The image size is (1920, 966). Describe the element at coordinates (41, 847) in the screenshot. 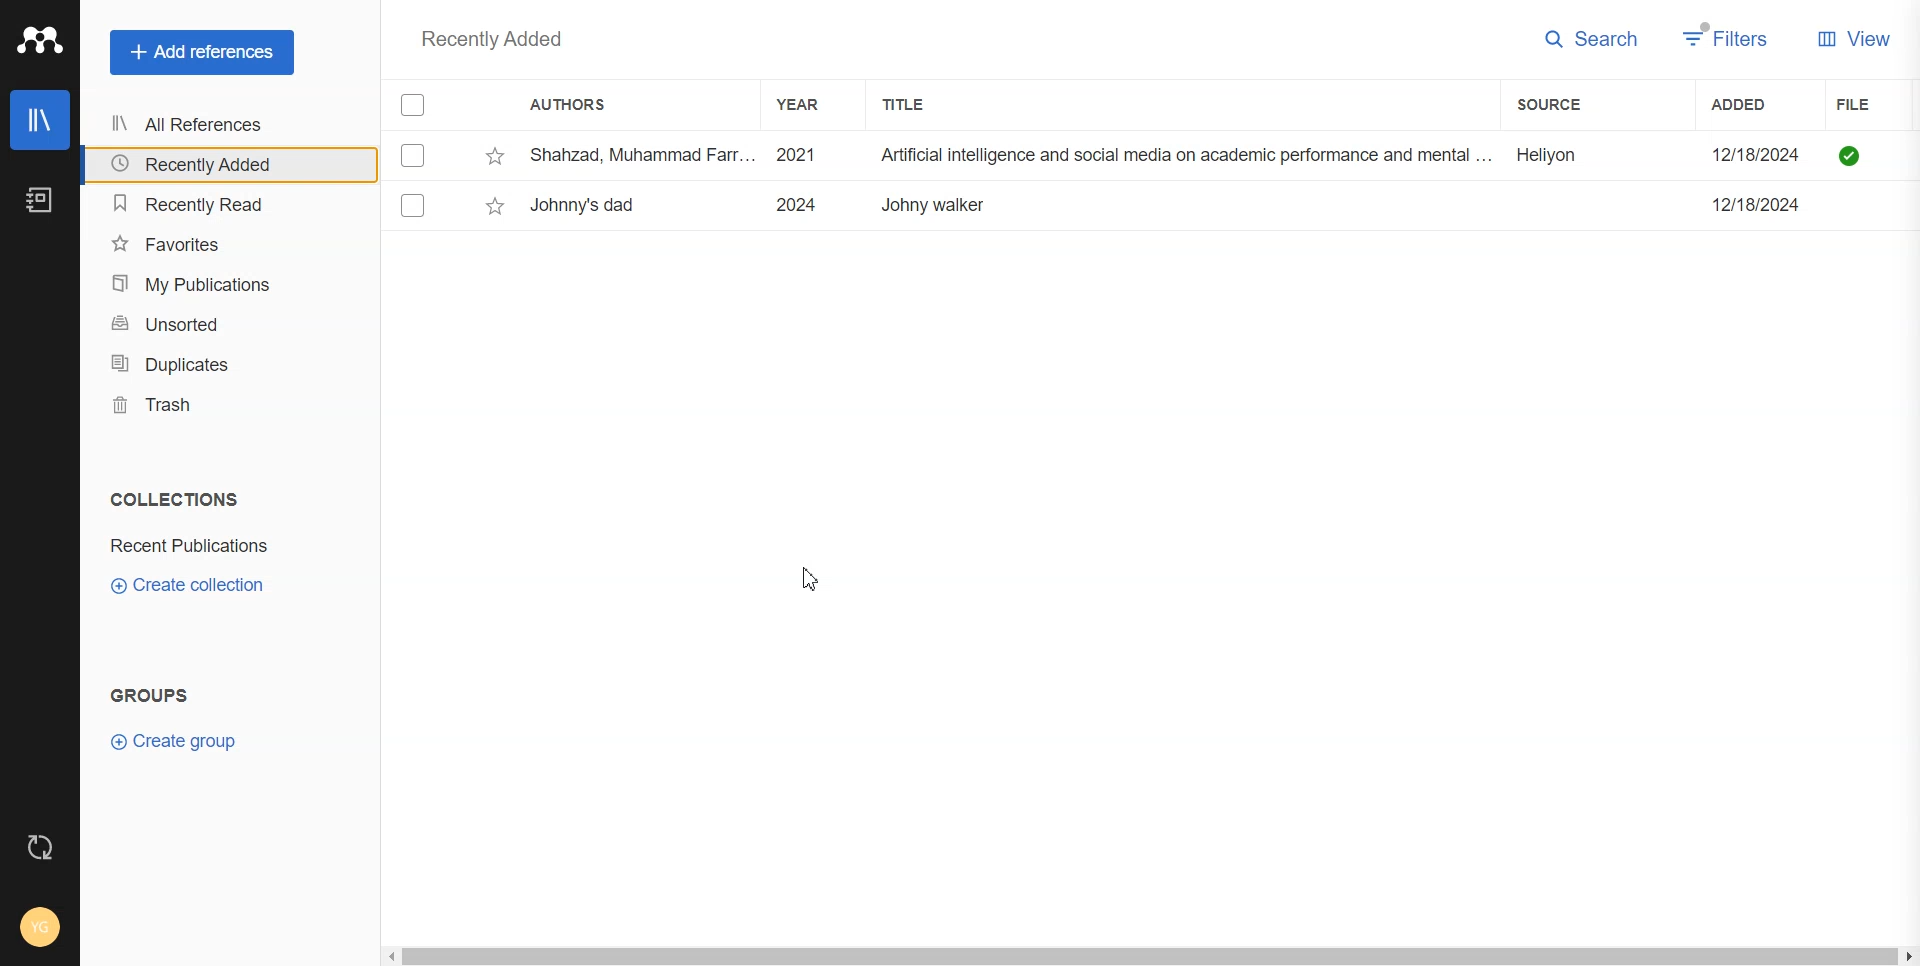

I see `Auto Sync` at that location.